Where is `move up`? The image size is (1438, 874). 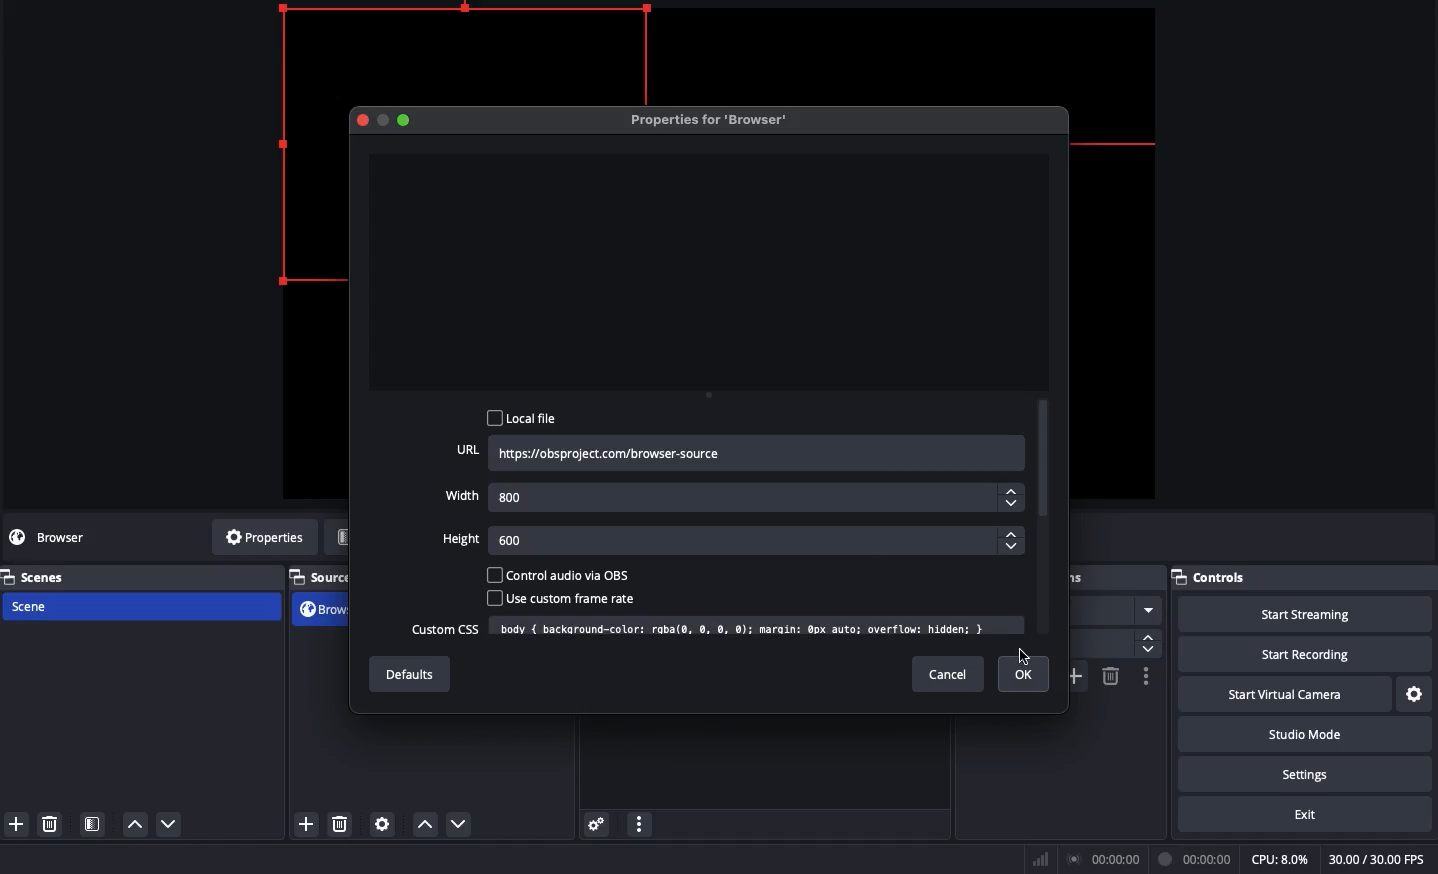
move up is located at coordinates (134, 825).